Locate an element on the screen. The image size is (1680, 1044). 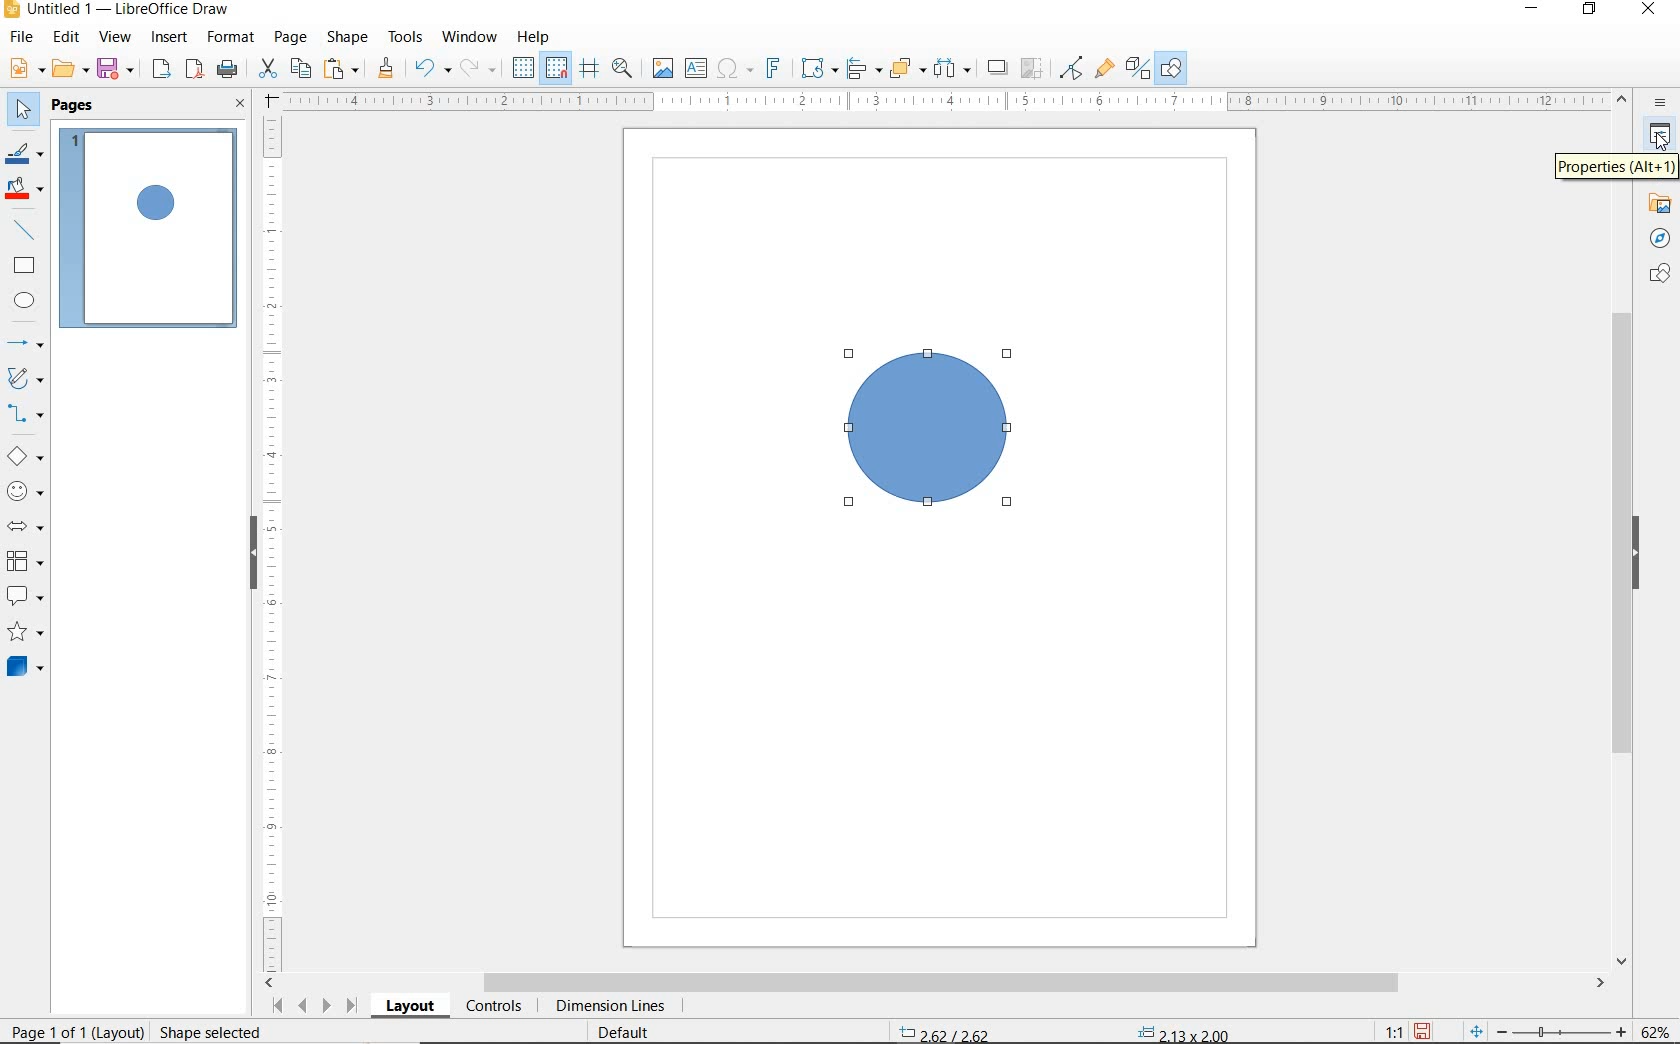
page 1 of 1 (layout) Shape selected is located at coordinates (142, 1034).